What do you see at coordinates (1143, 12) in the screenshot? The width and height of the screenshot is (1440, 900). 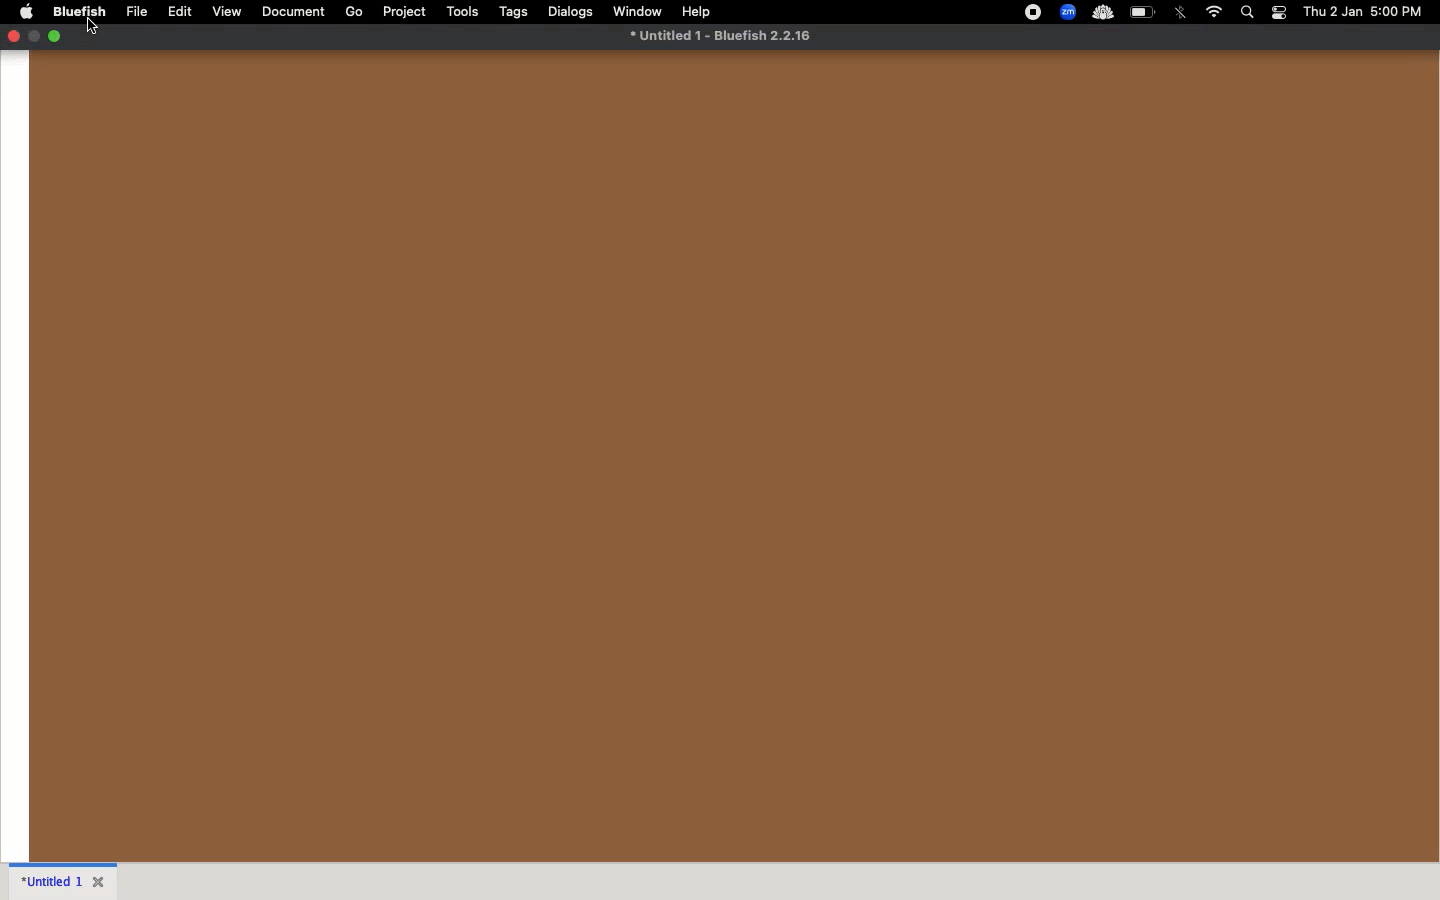 I see `charge` at bounding box center [1143, 12].